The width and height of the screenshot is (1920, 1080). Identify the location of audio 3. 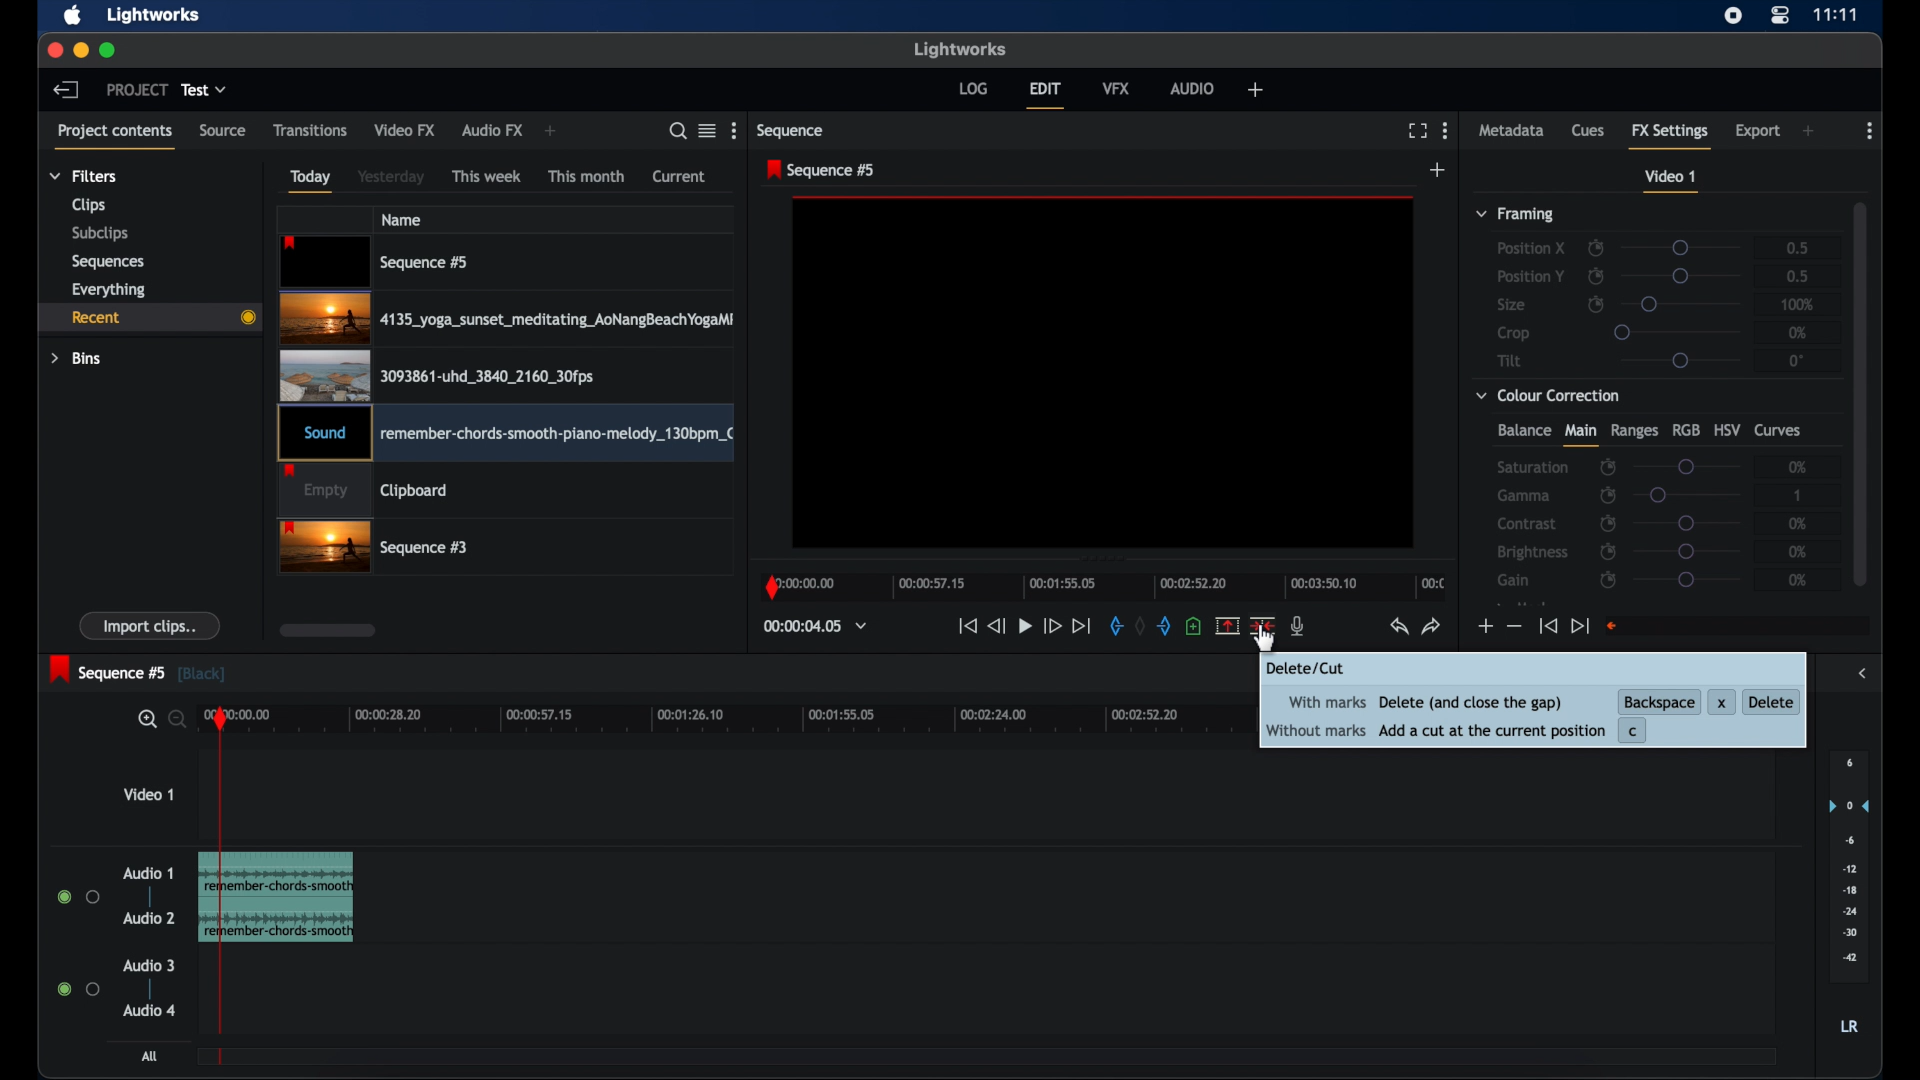
(146, 966).